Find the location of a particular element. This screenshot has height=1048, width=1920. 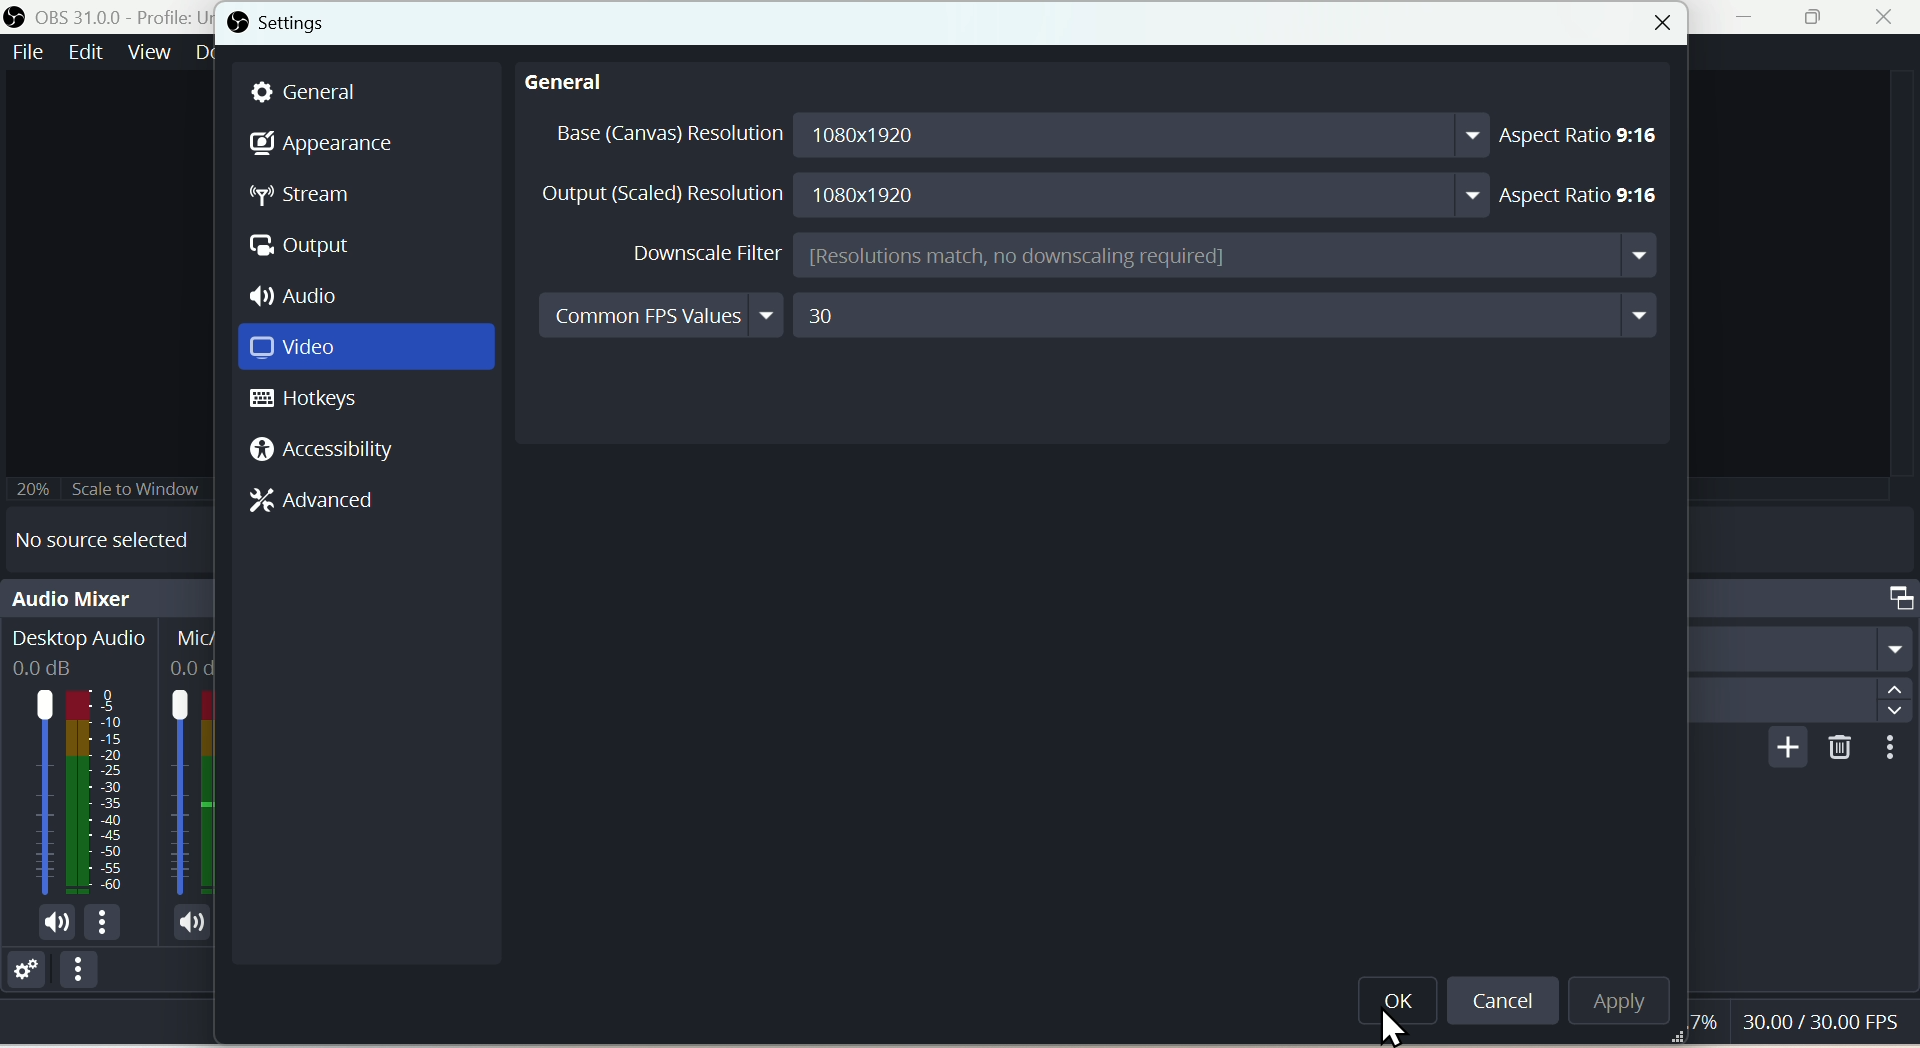

Hot keys is located at coordinates (316, 401).